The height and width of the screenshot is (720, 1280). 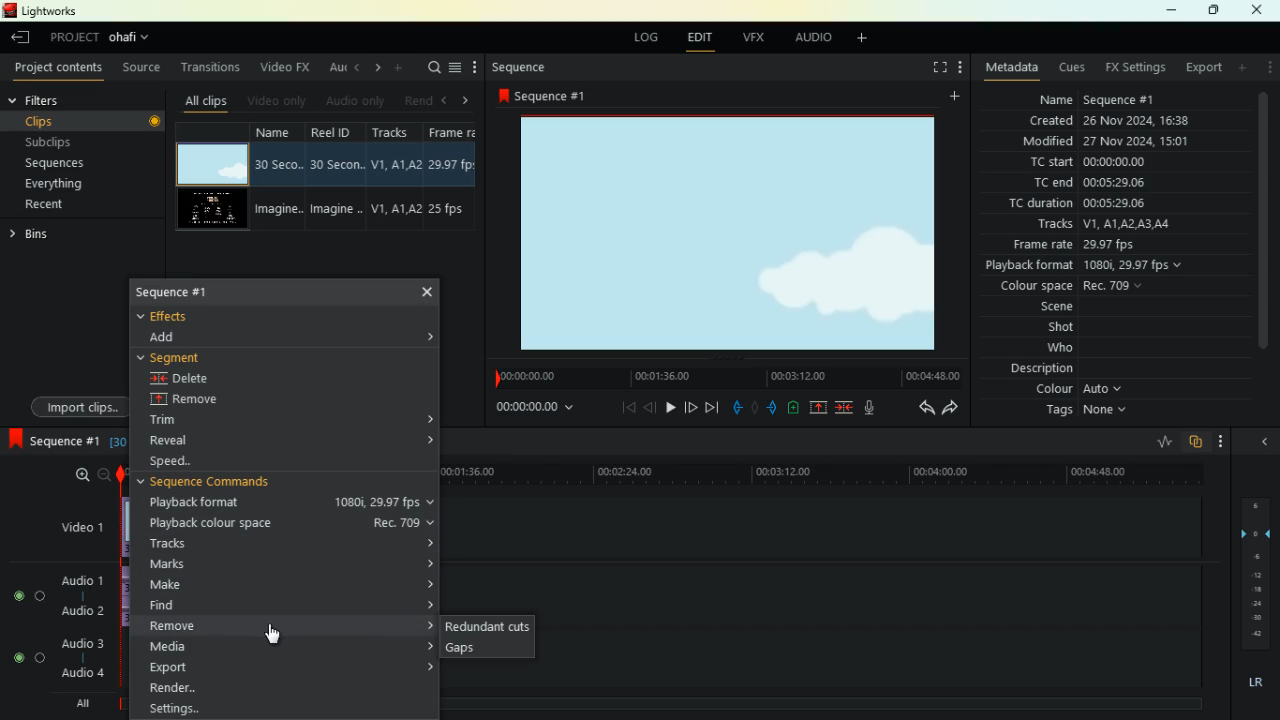 I want to click on forward, so click(x=691, y=406).